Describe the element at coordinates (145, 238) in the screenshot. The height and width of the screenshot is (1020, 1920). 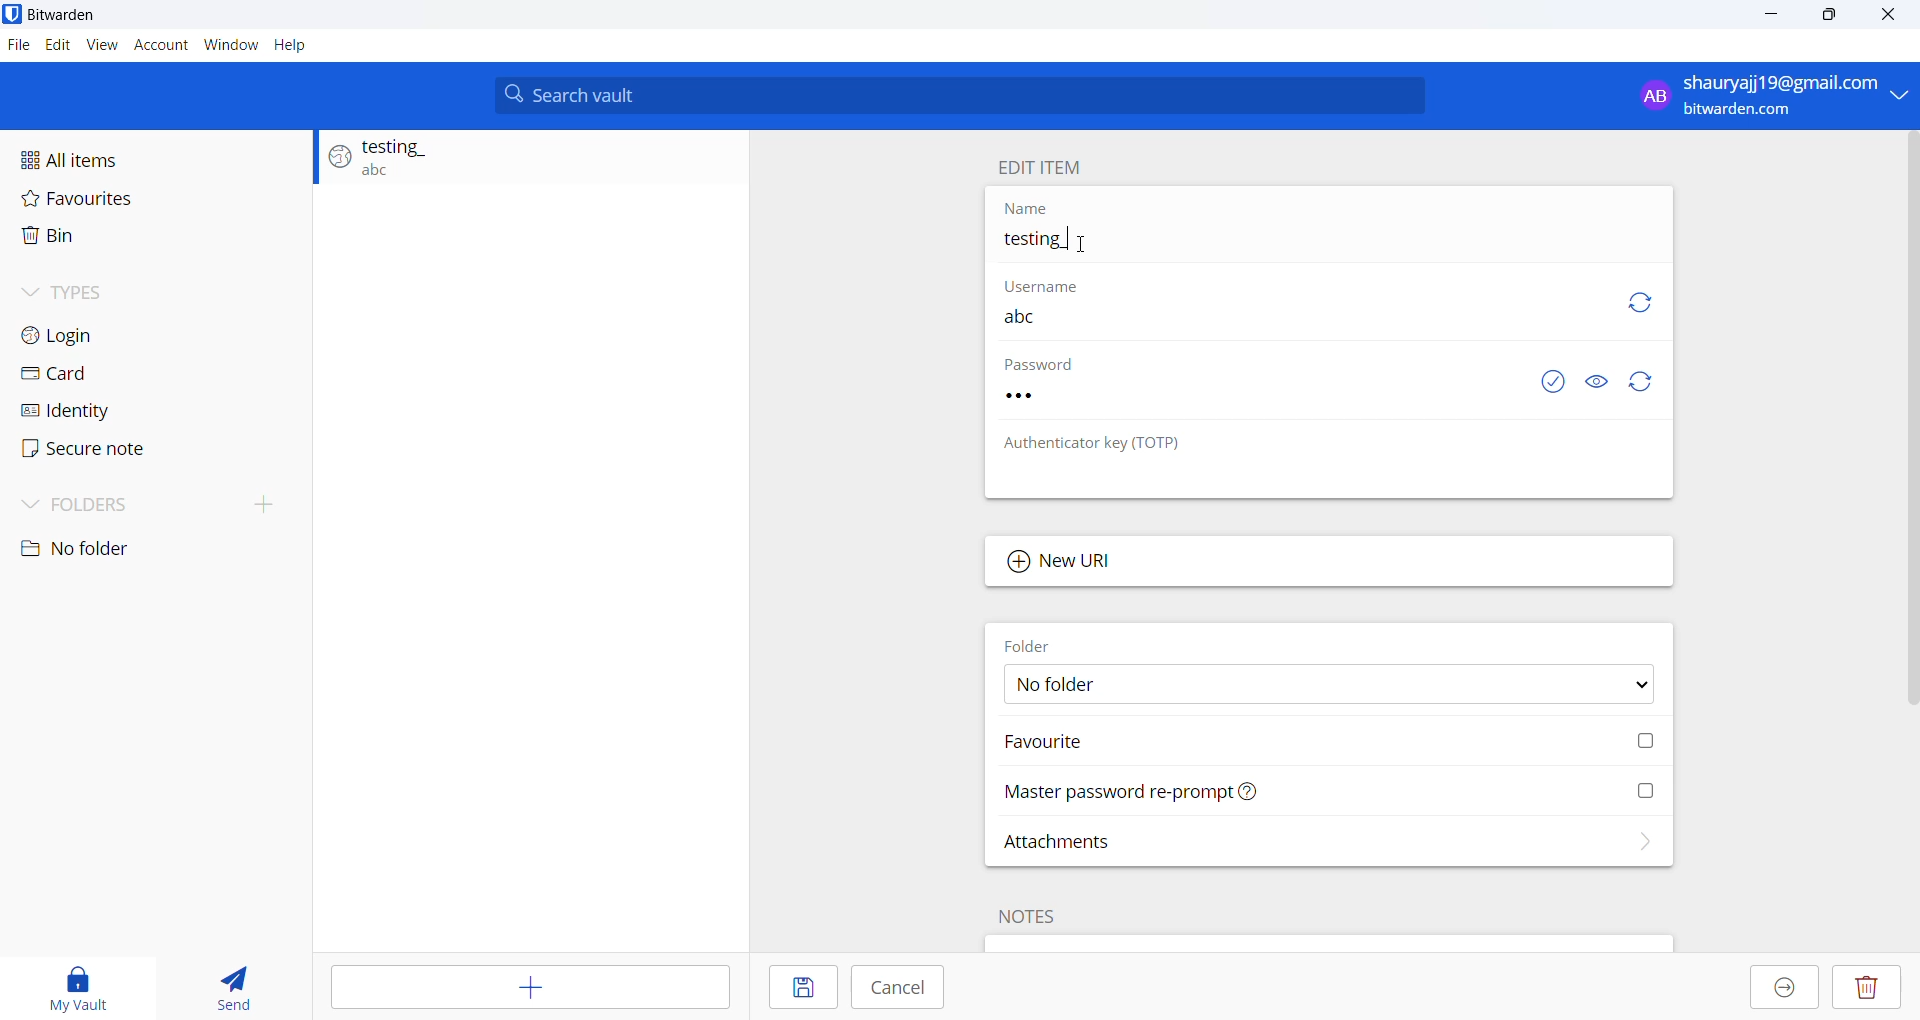
I see `Bin` at that location.